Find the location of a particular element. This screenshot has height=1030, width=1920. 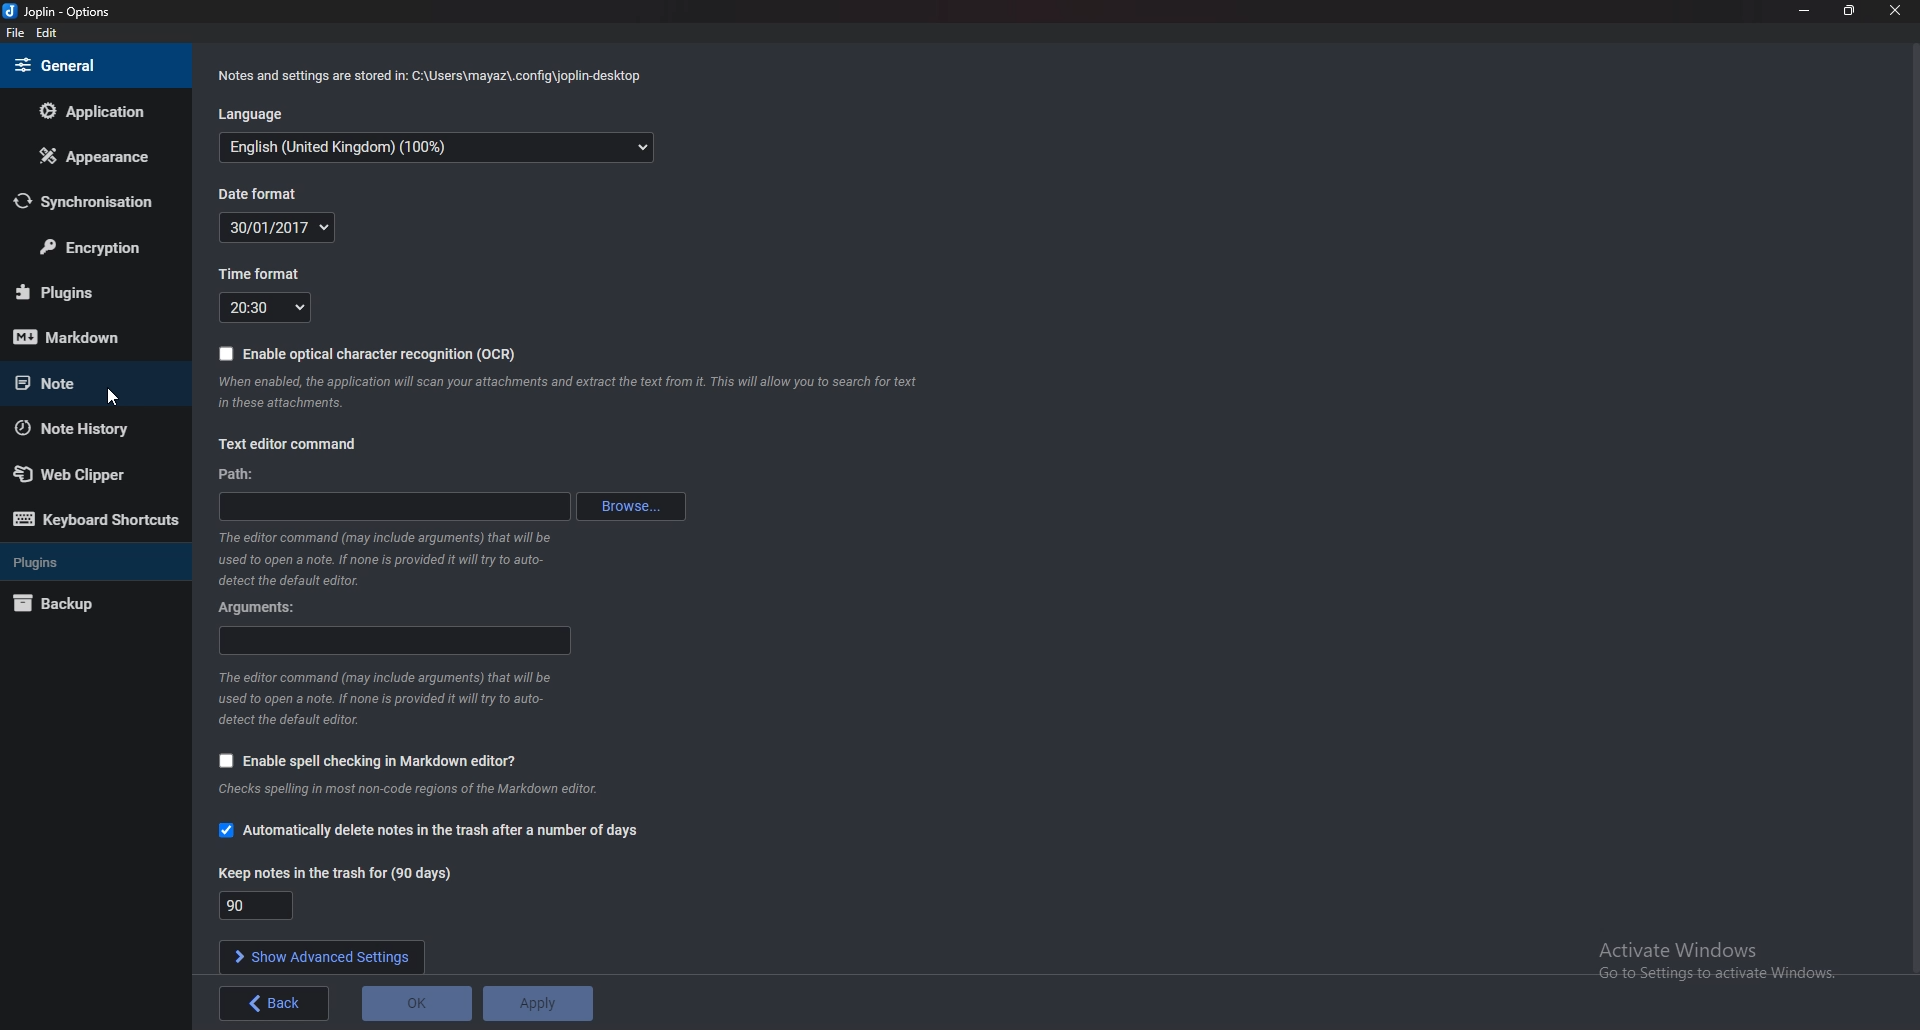

Encryption is located at coordinates (96, 248).